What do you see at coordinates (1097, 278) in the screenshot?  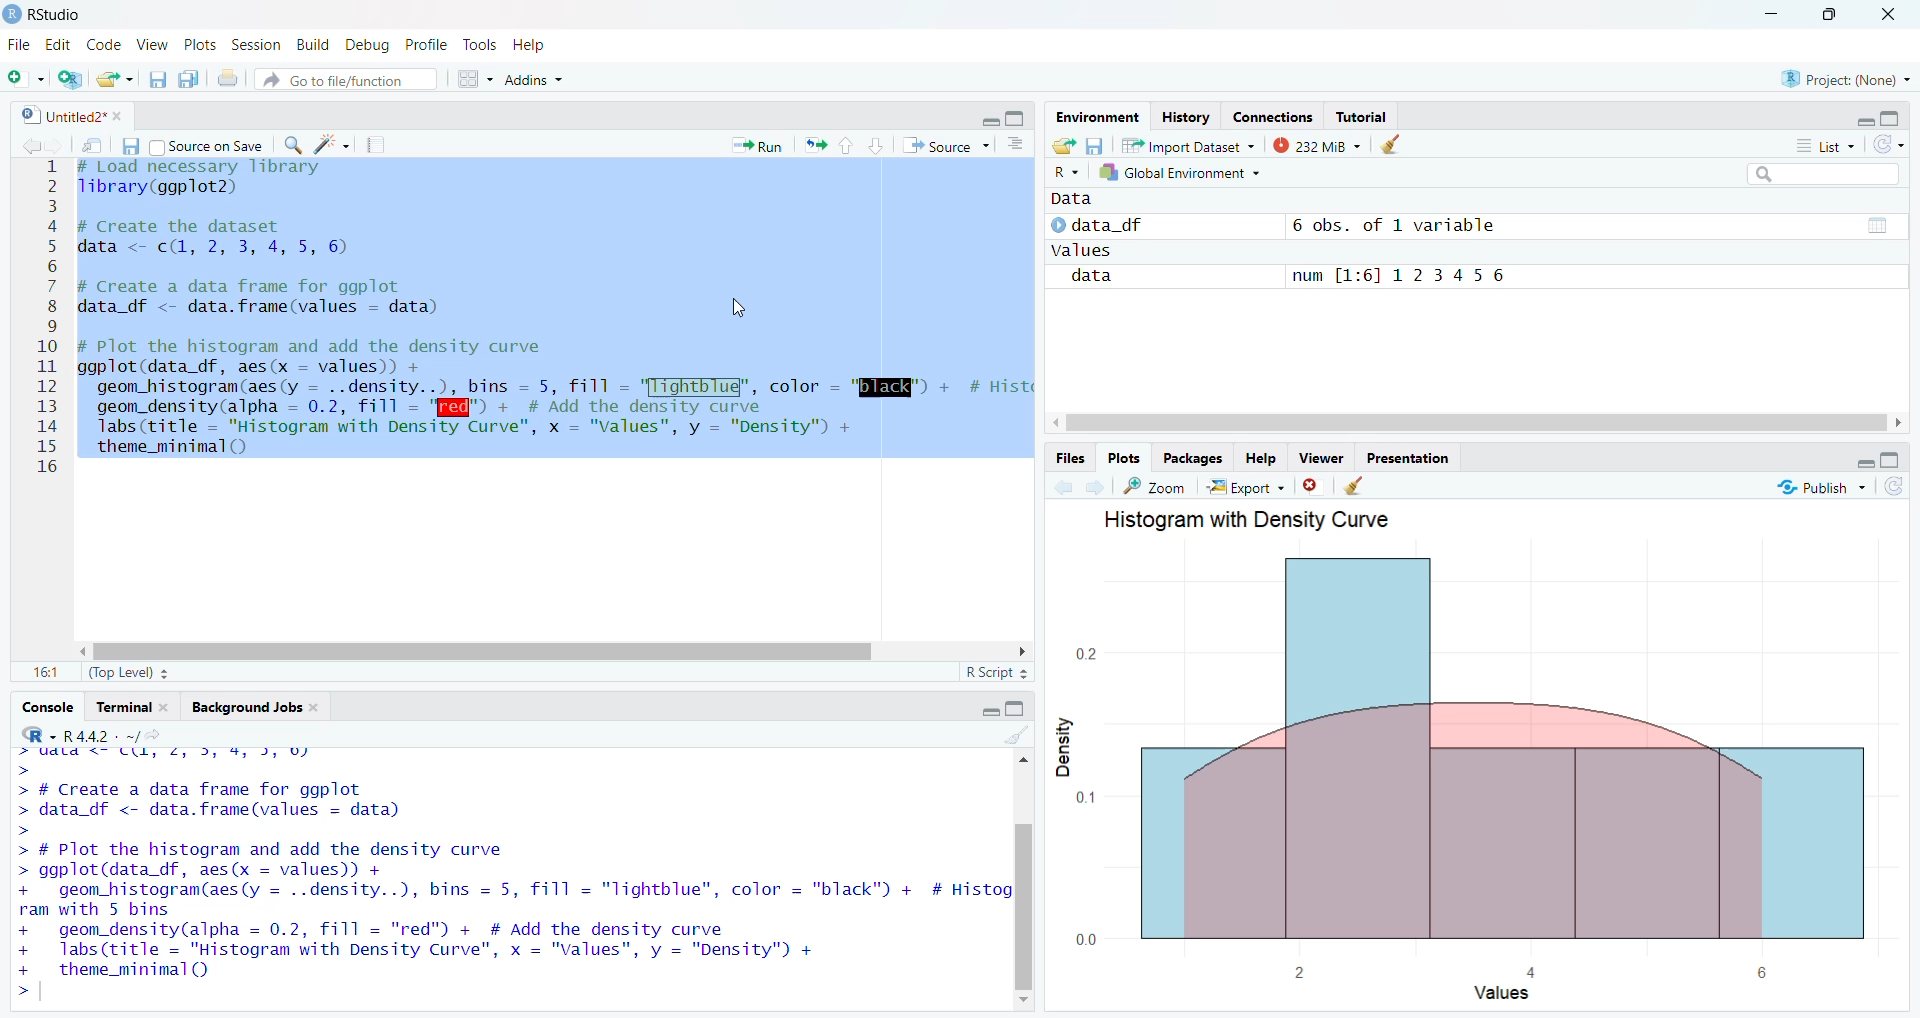 I see `data` at bounding box center [1097, 278].